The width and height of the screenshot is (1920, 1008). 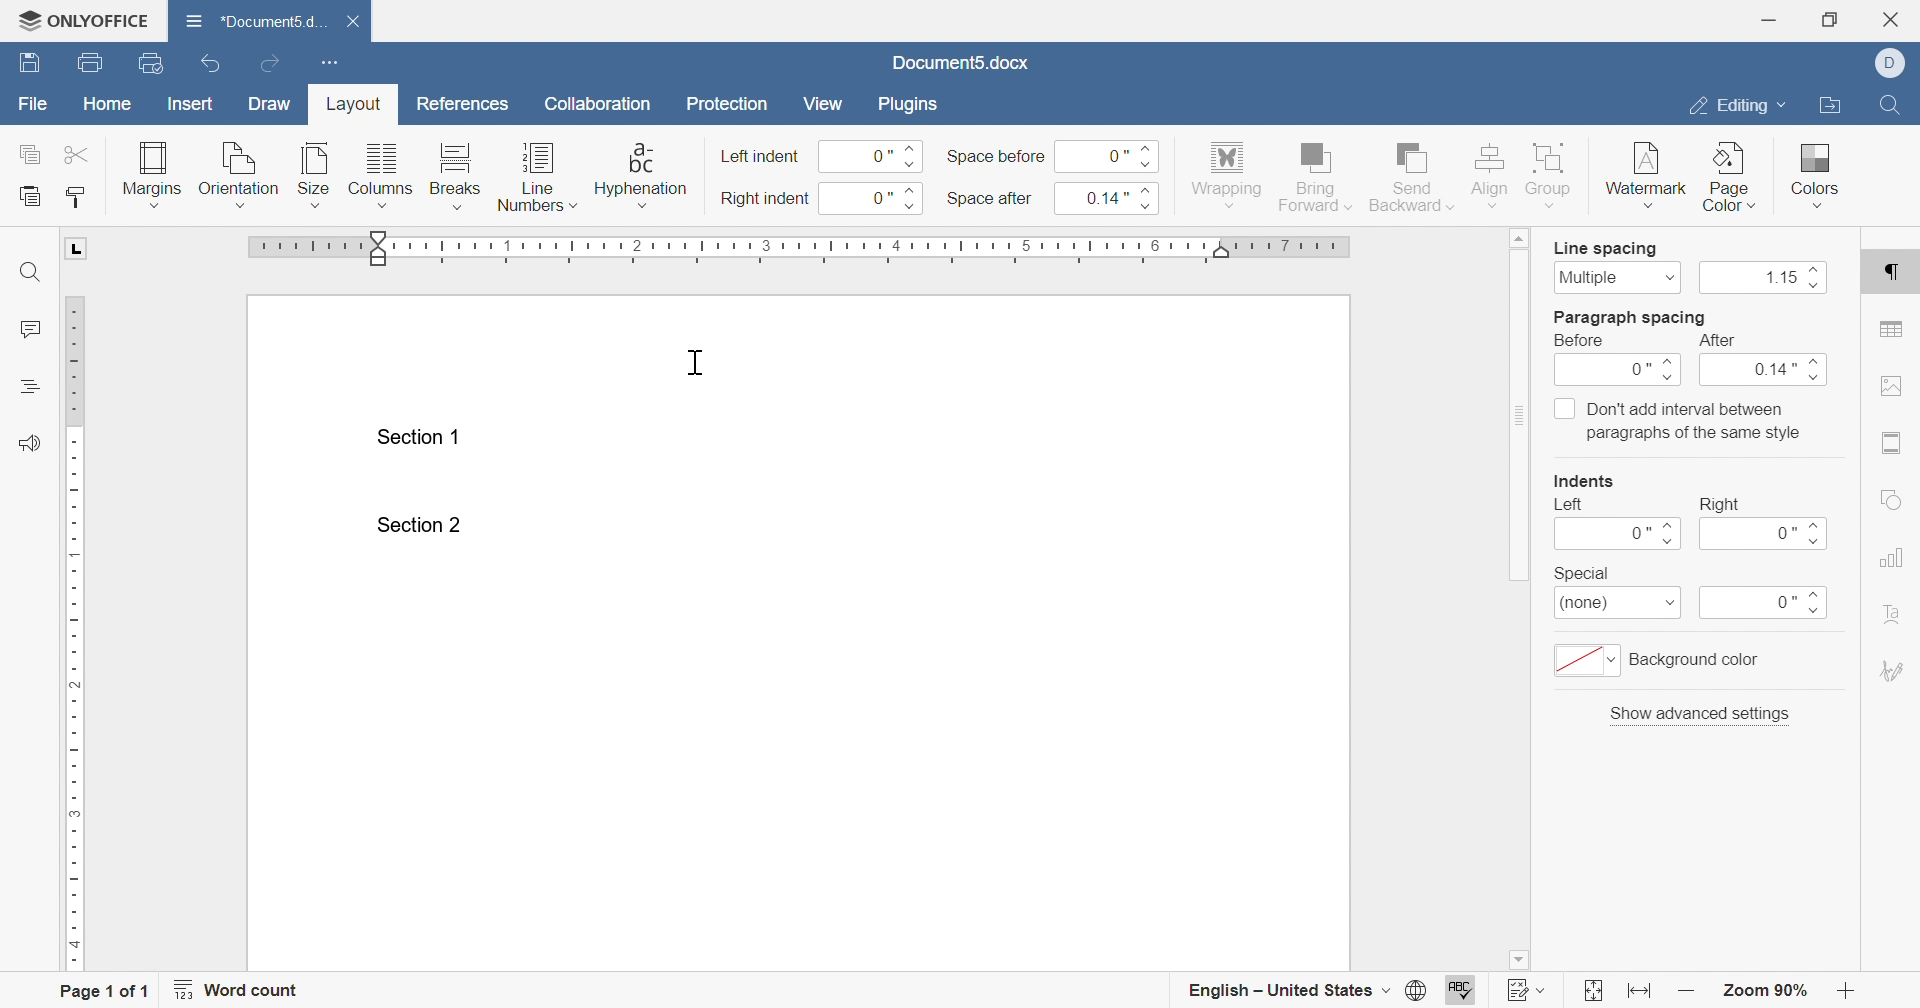 I want to click on Don't add interval between paragraphs of the same style, so click(x=1678, y=420).